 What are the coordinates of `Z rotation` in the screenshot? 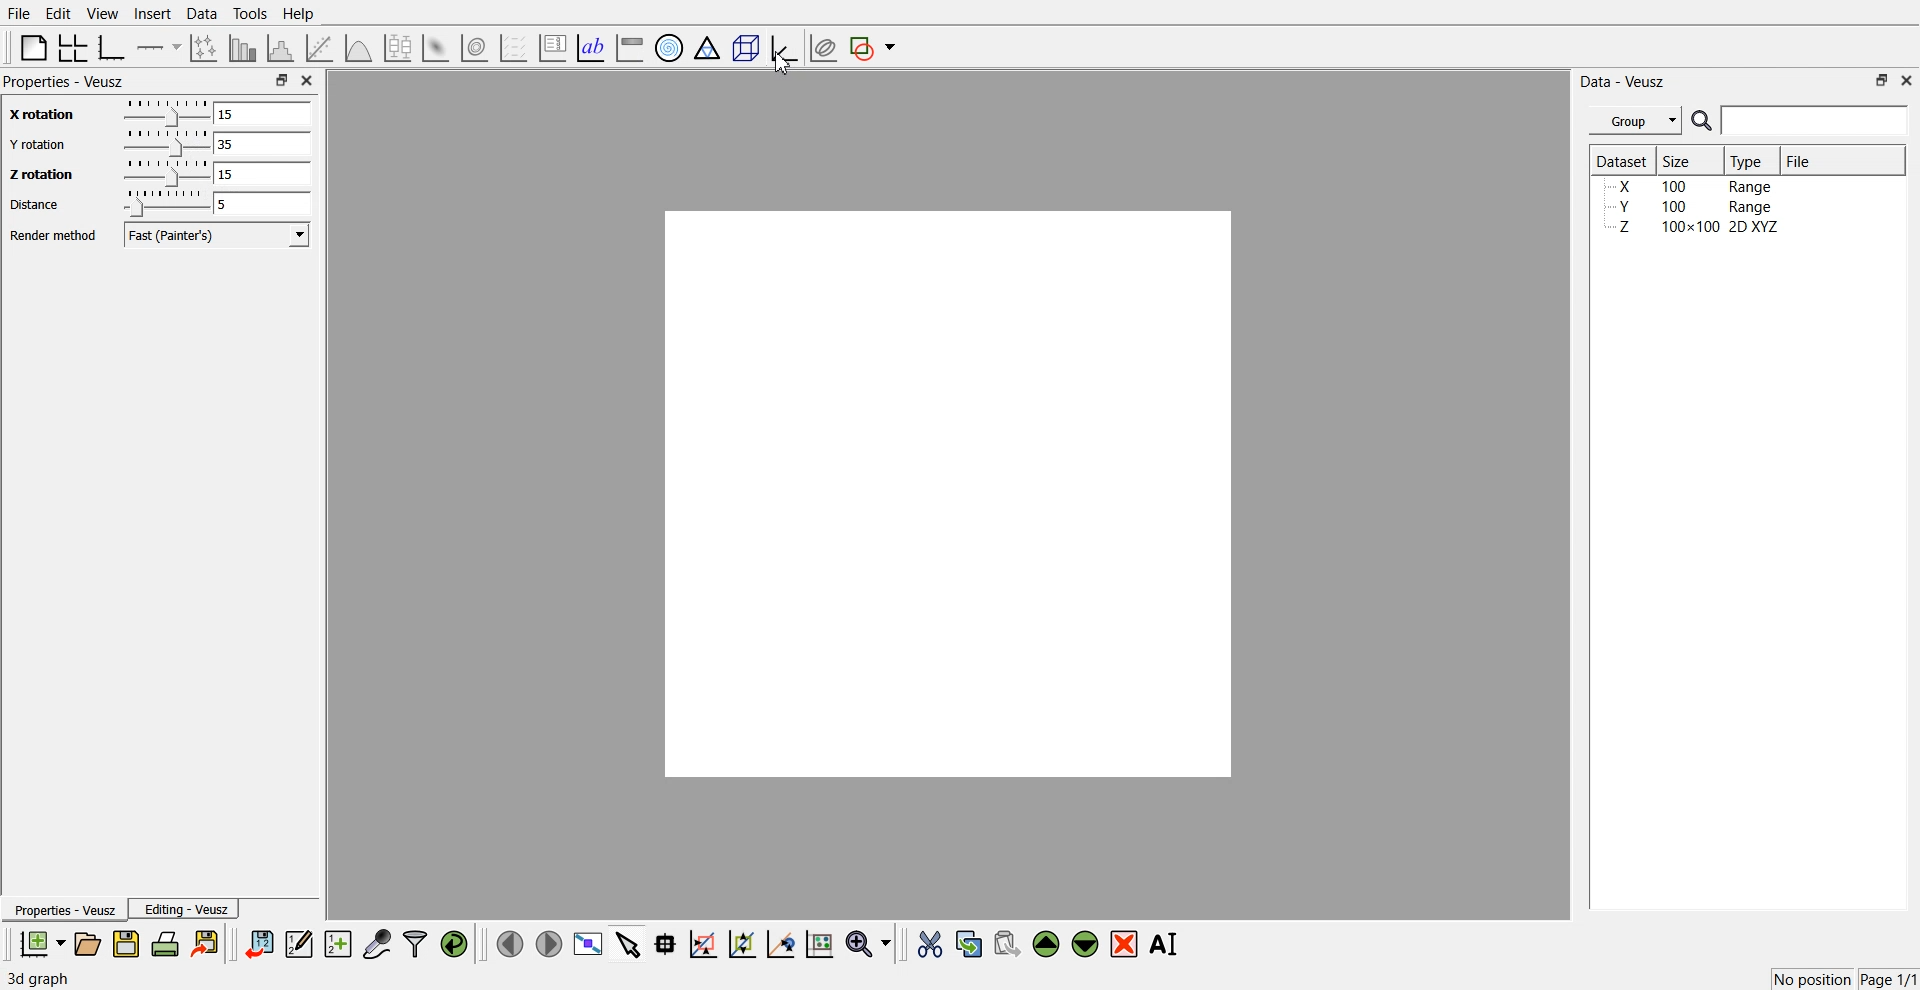 It's located at (38, 174).